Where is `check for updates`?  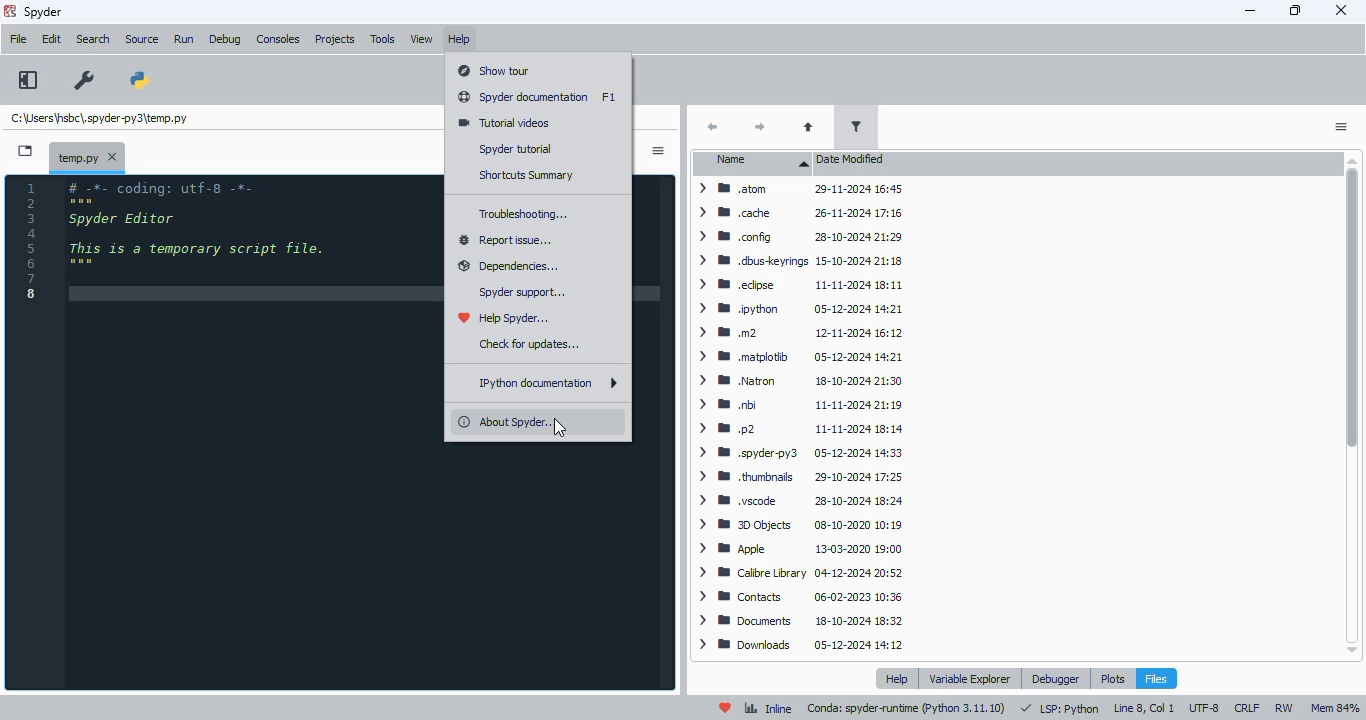
check for updates is located at coordinates (530, 344).